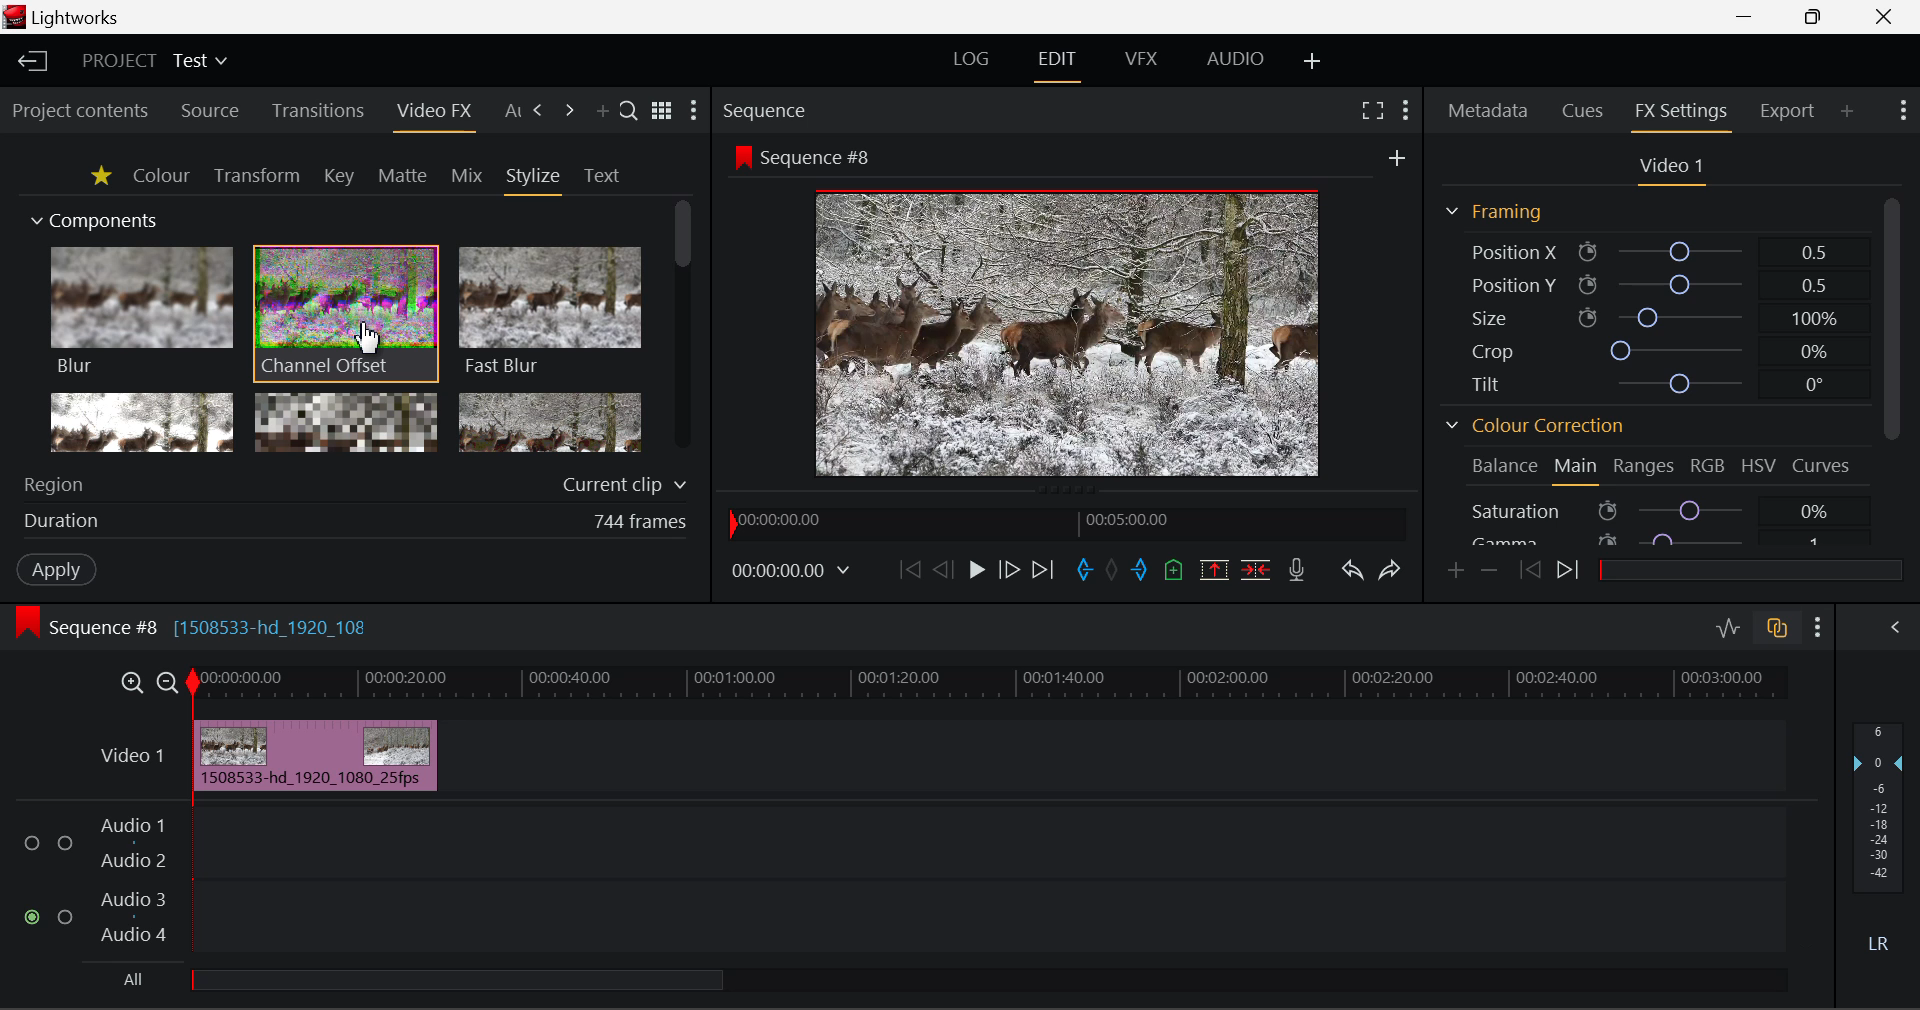 The height and width of the screenshot is (1010, 1920). What do you see at coordinates (1238, 63) in the screenshot?
I see `AUDIO Layout` at bounding box center [1238, 63].